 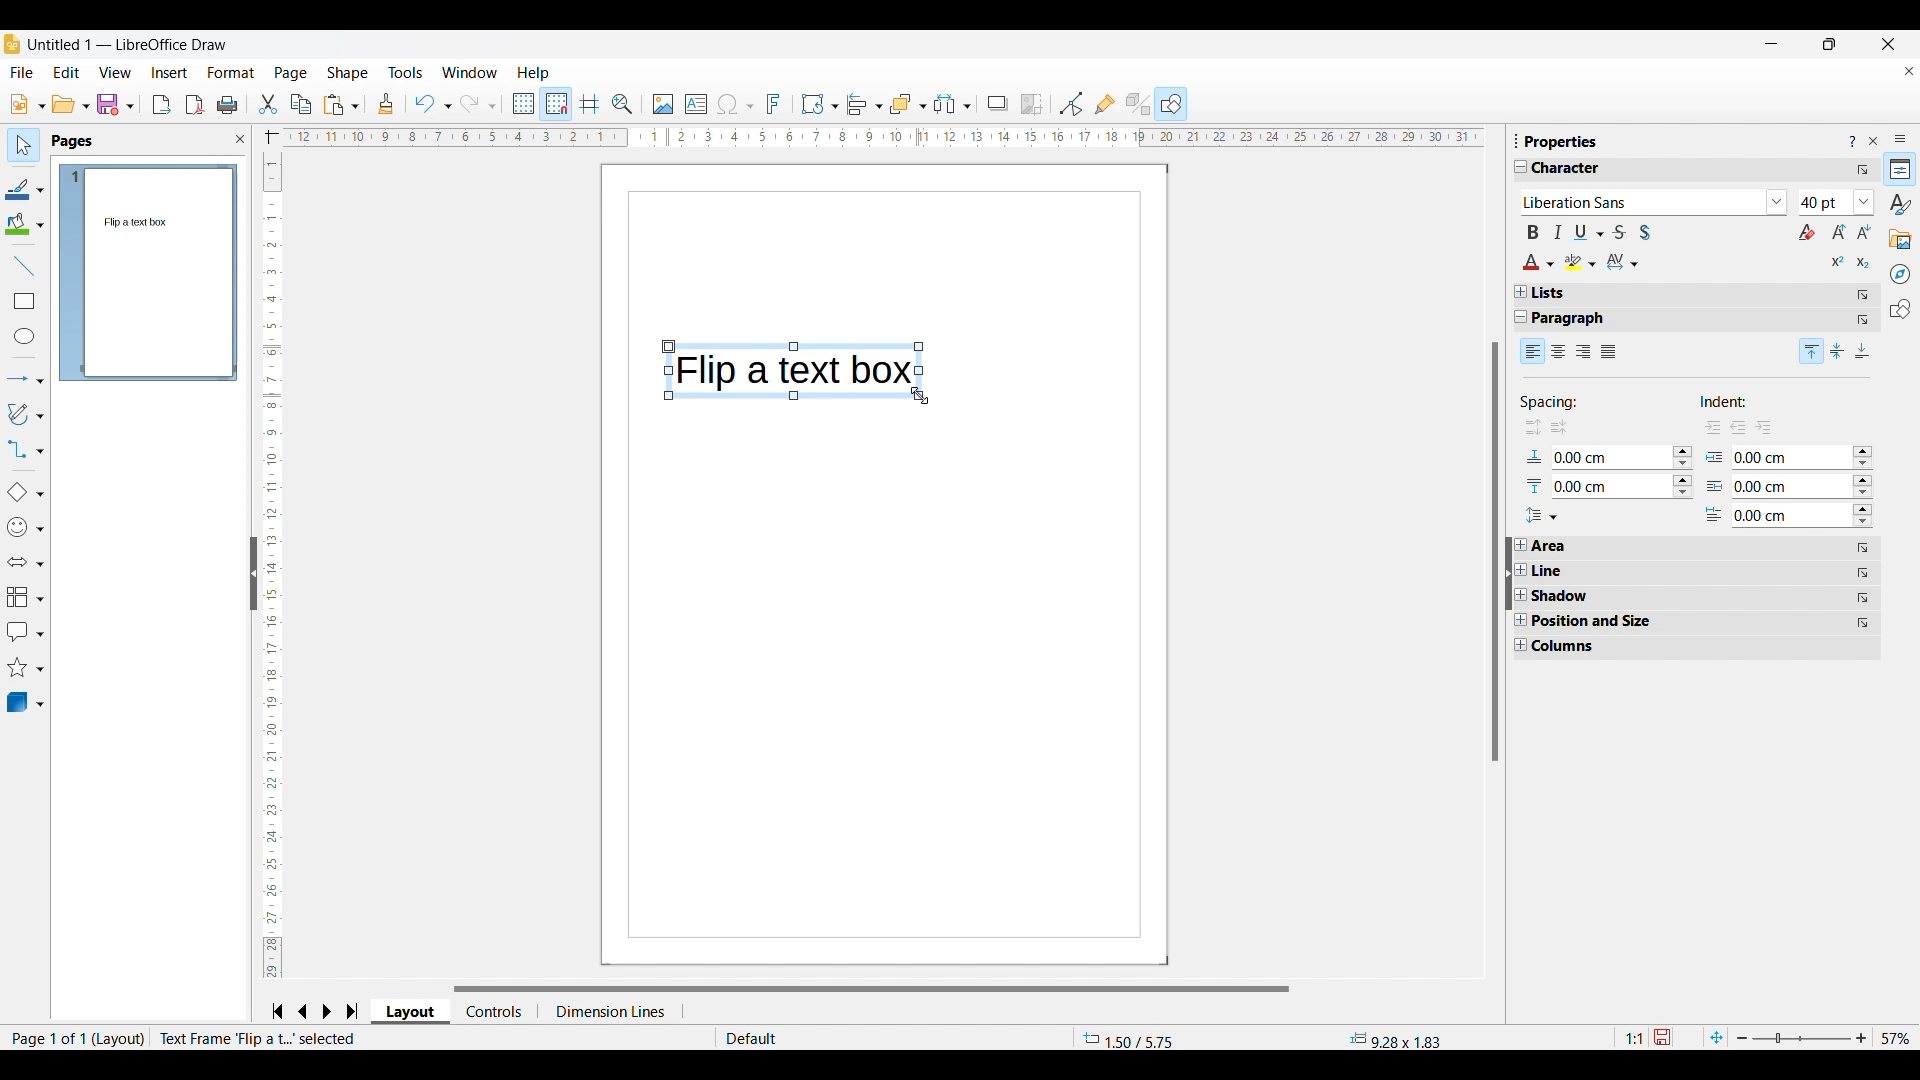 What do you see at coordinates (1645, 232) in the screenshot?
I see `Toggle shadow` at bounding box center [1645, 232].